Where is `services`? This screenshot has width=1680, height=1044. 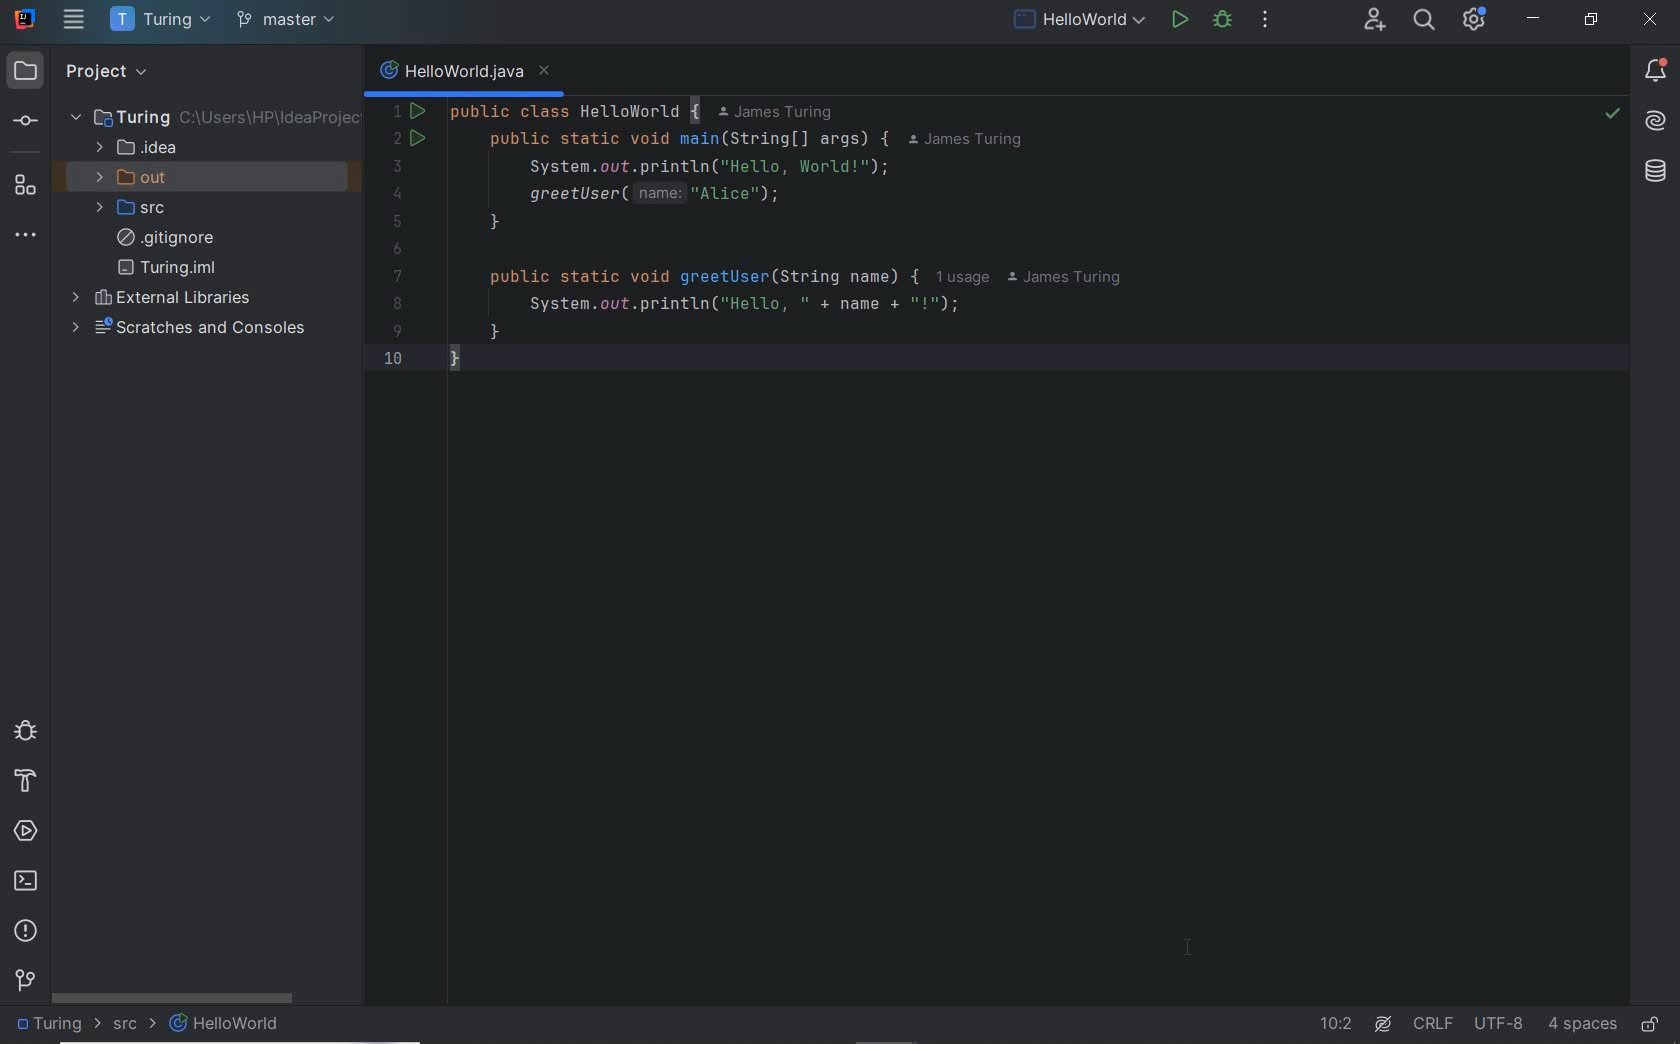
services is located at coordinates (28, 832).